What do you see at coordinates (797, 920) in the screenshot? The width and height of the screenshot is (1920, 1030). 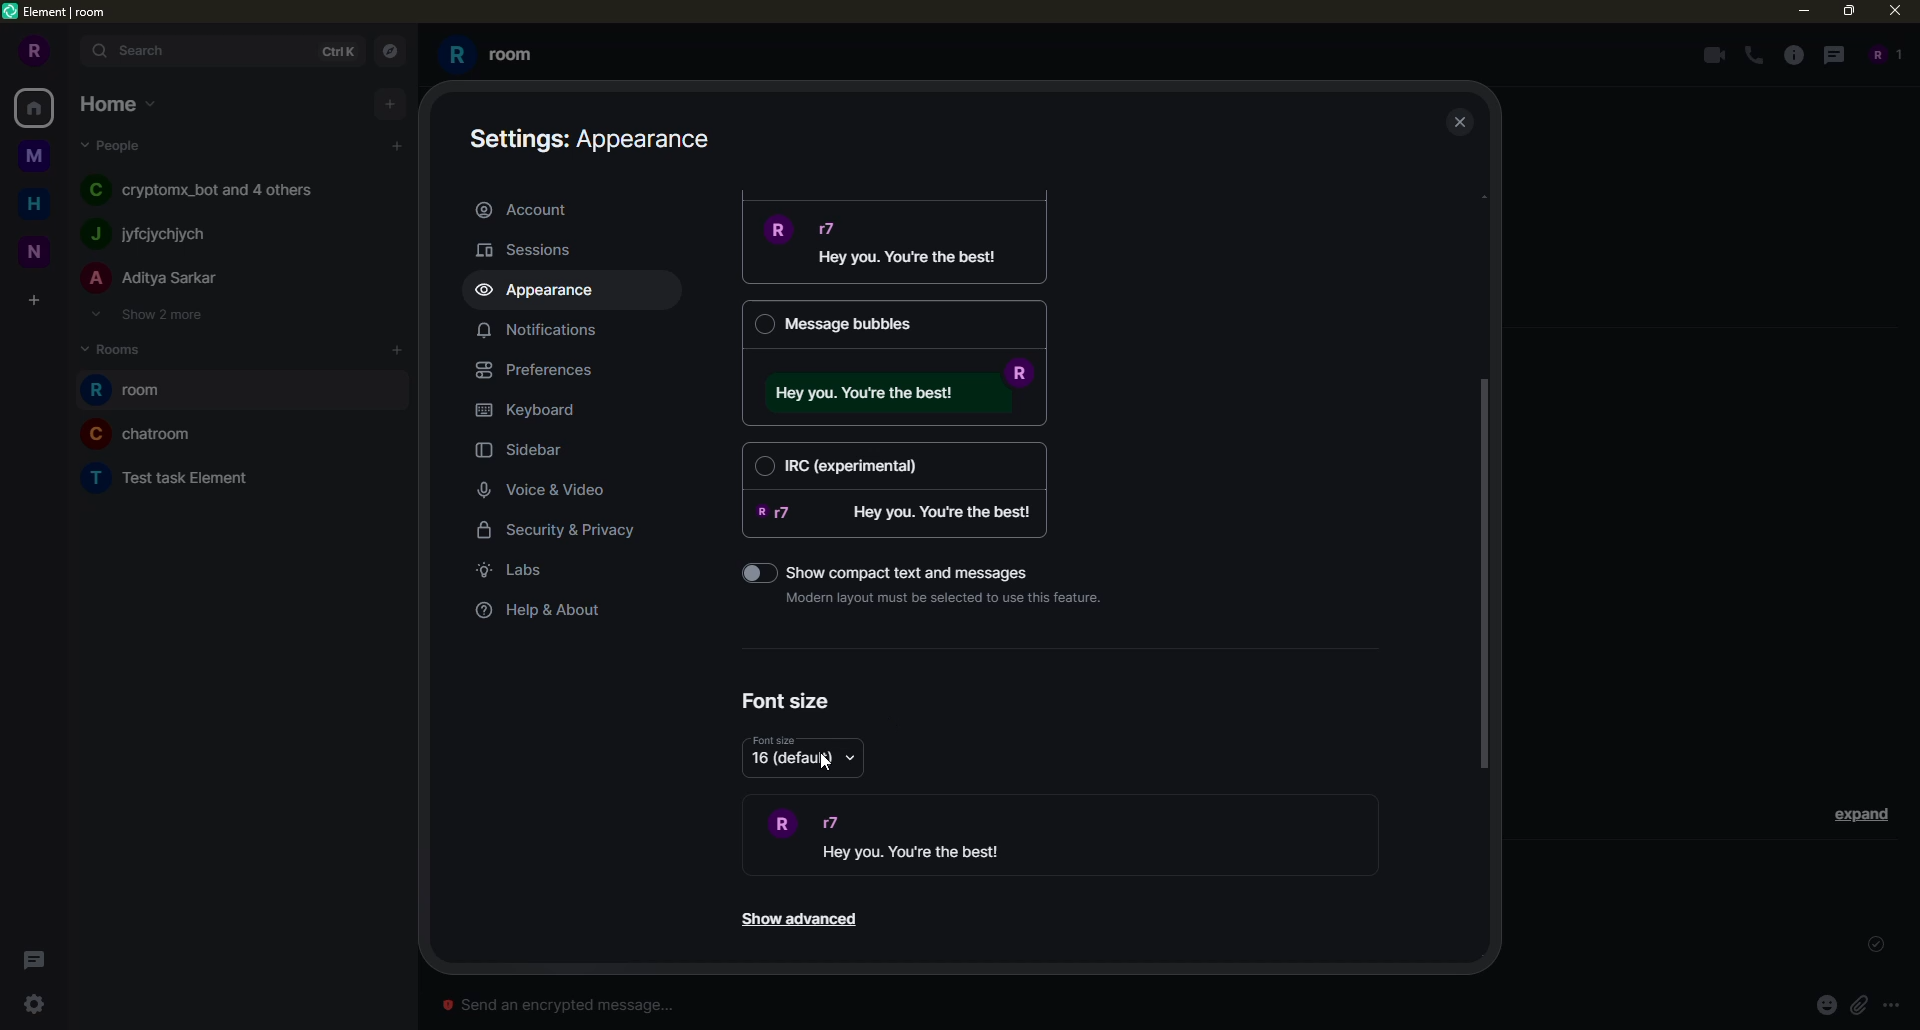 I see `show advanced` at bounding box center [797, 920].